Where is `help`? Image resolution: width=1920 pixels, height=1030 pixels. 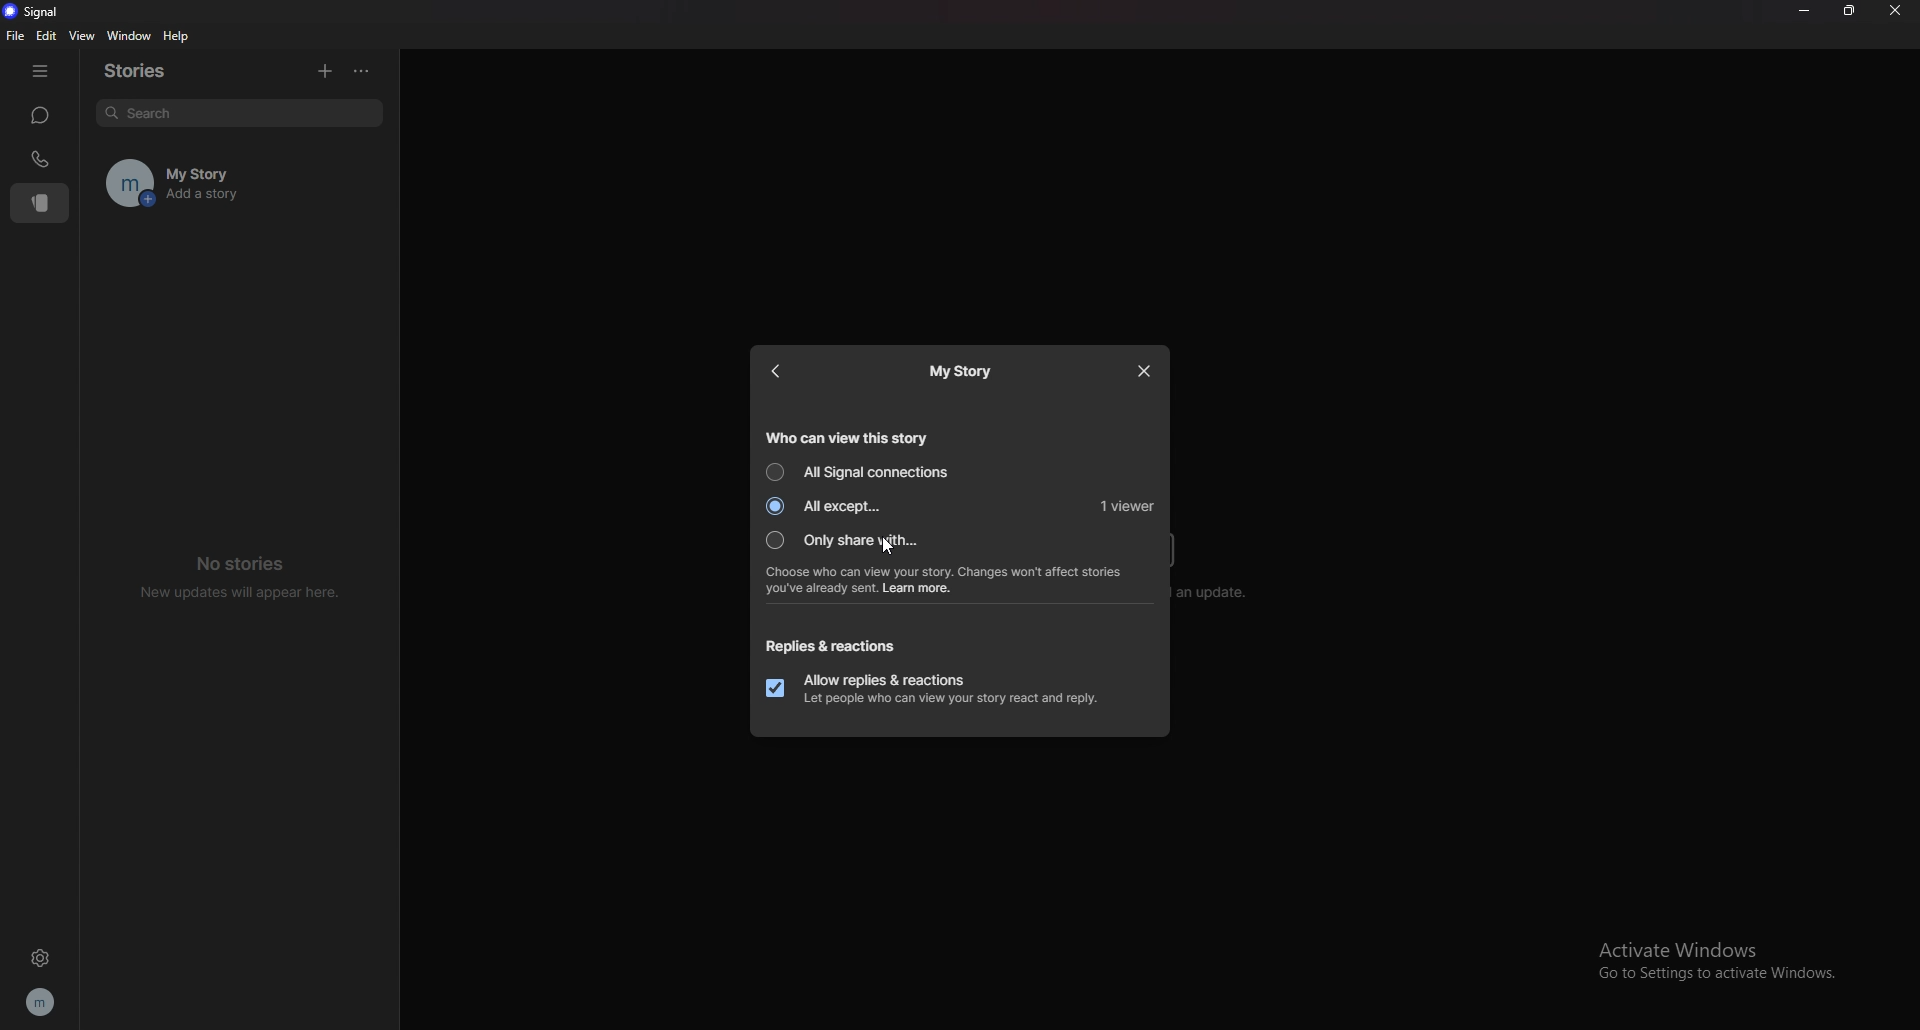
help is located at coordinates (177, 37).